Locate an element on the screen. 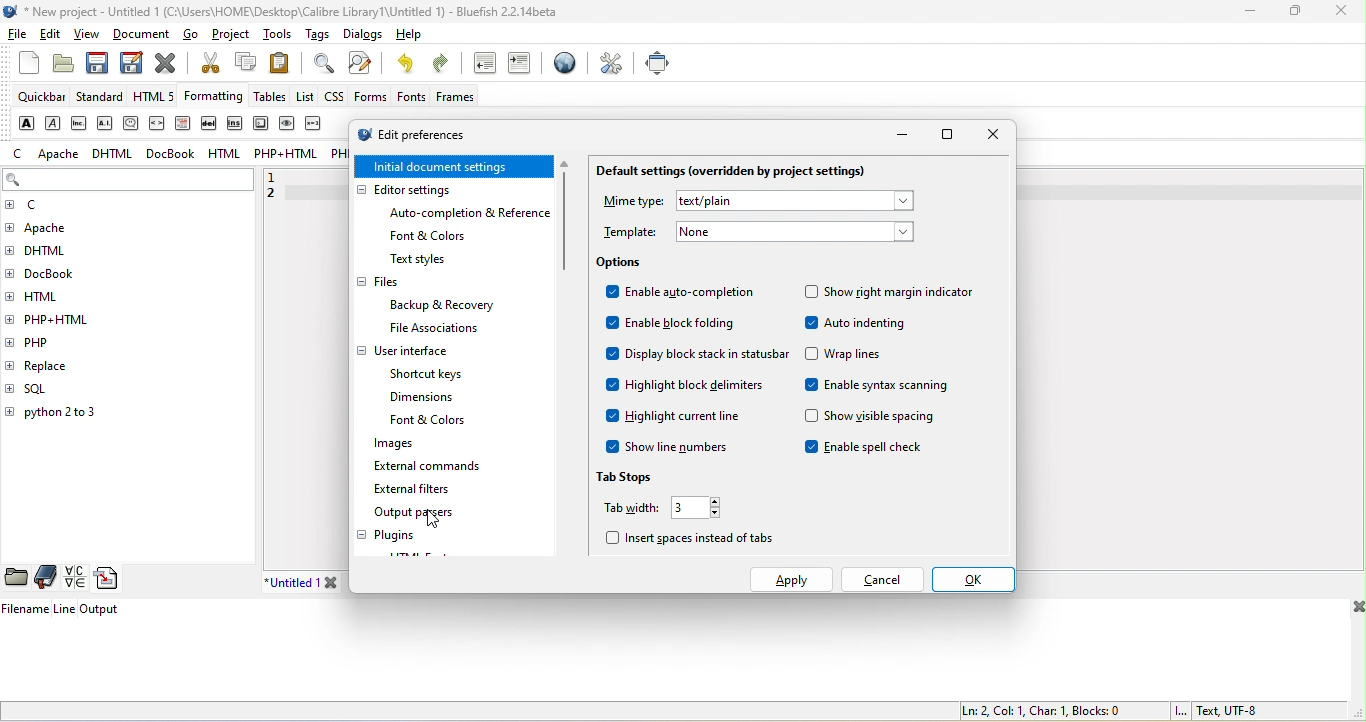  save is located at coordinates (97, 63).